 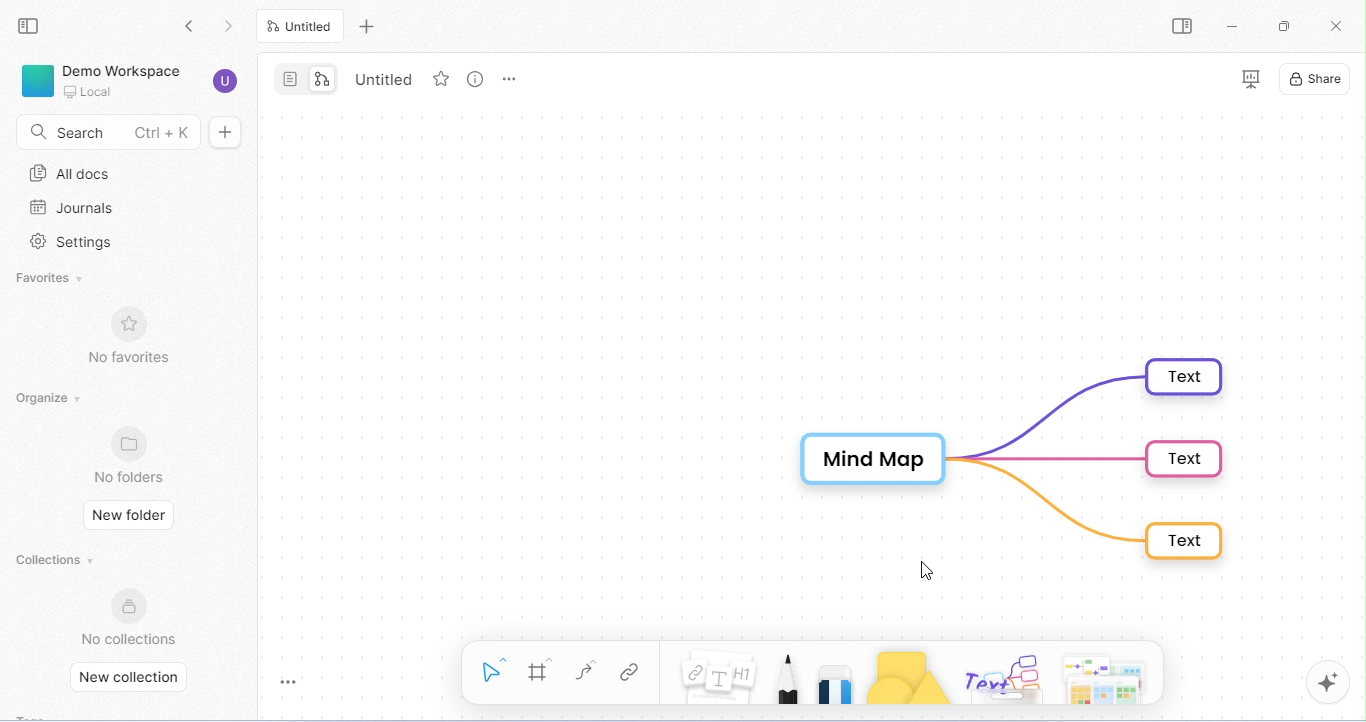 I want to click on view info, so click(x=472, y=79).